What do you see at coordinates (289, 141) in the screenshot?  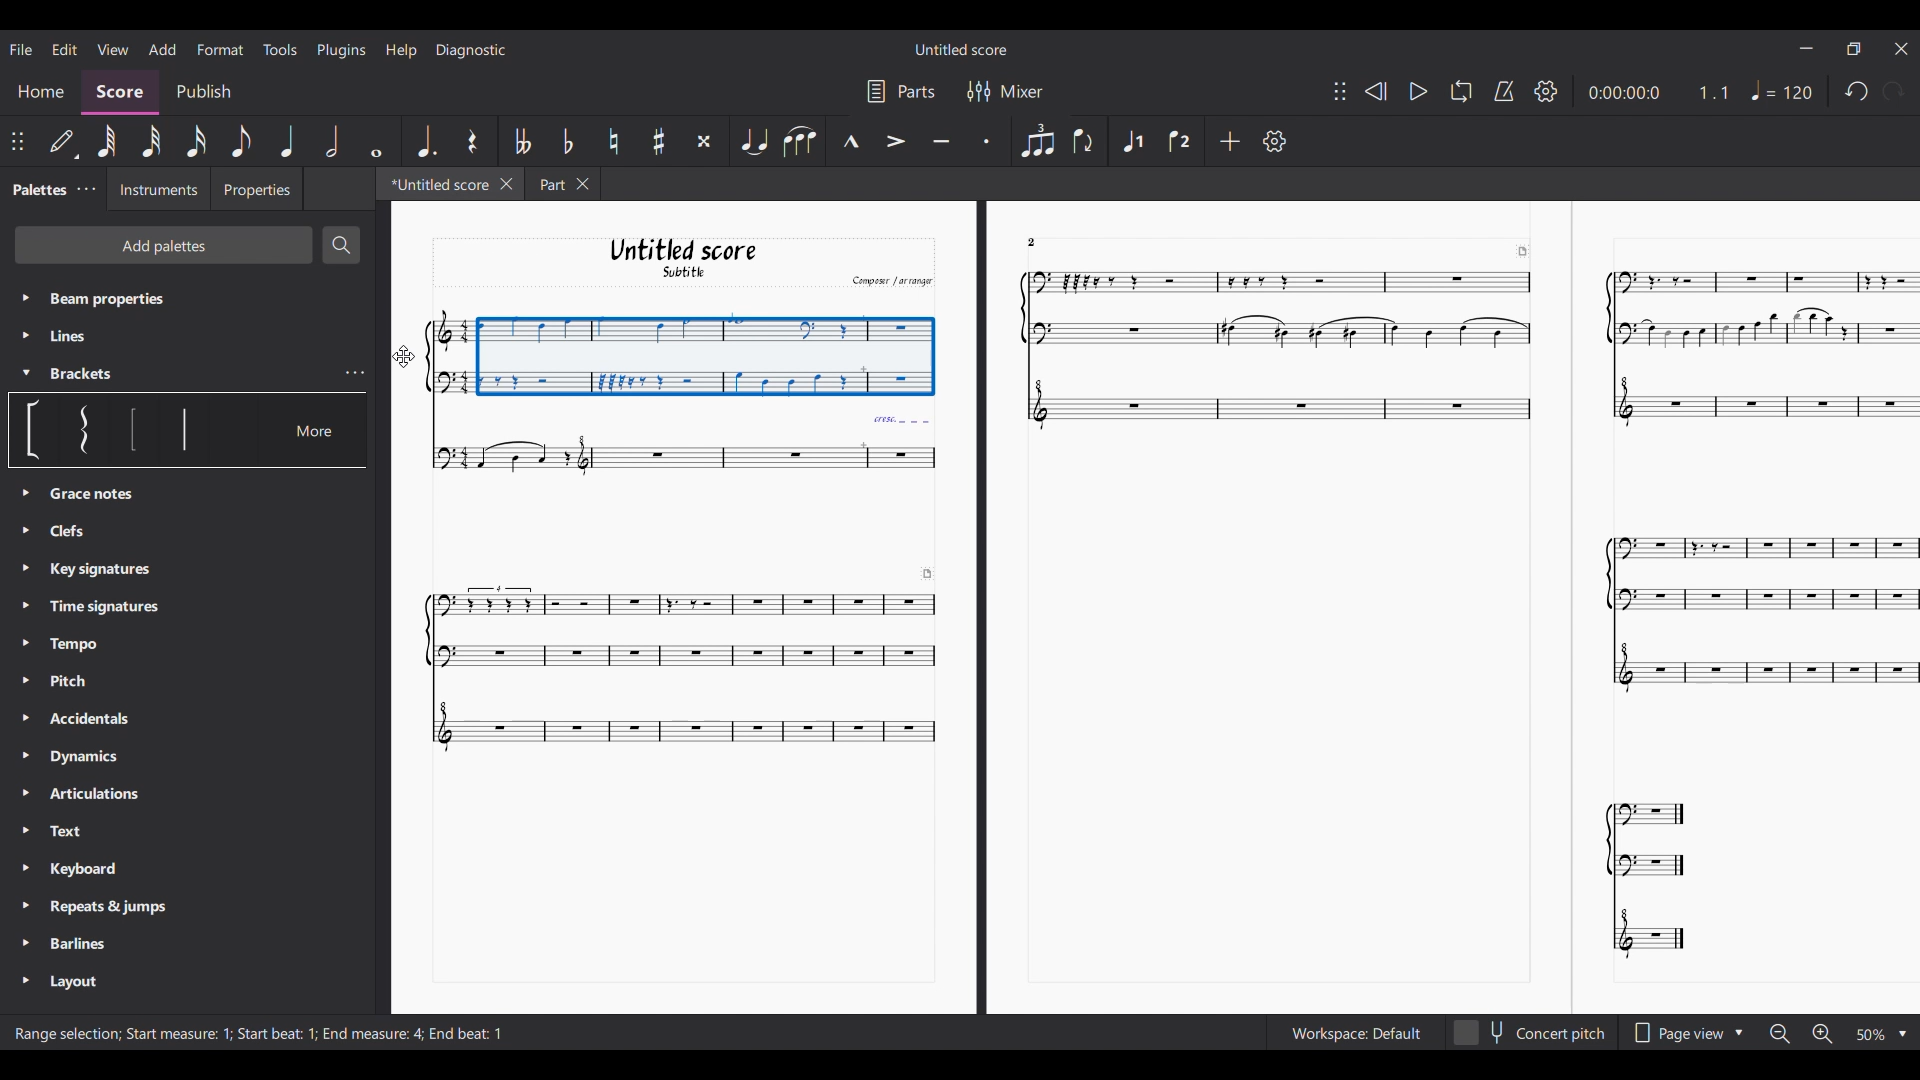 I see `Quarter note` at bounding box center [289, 141].